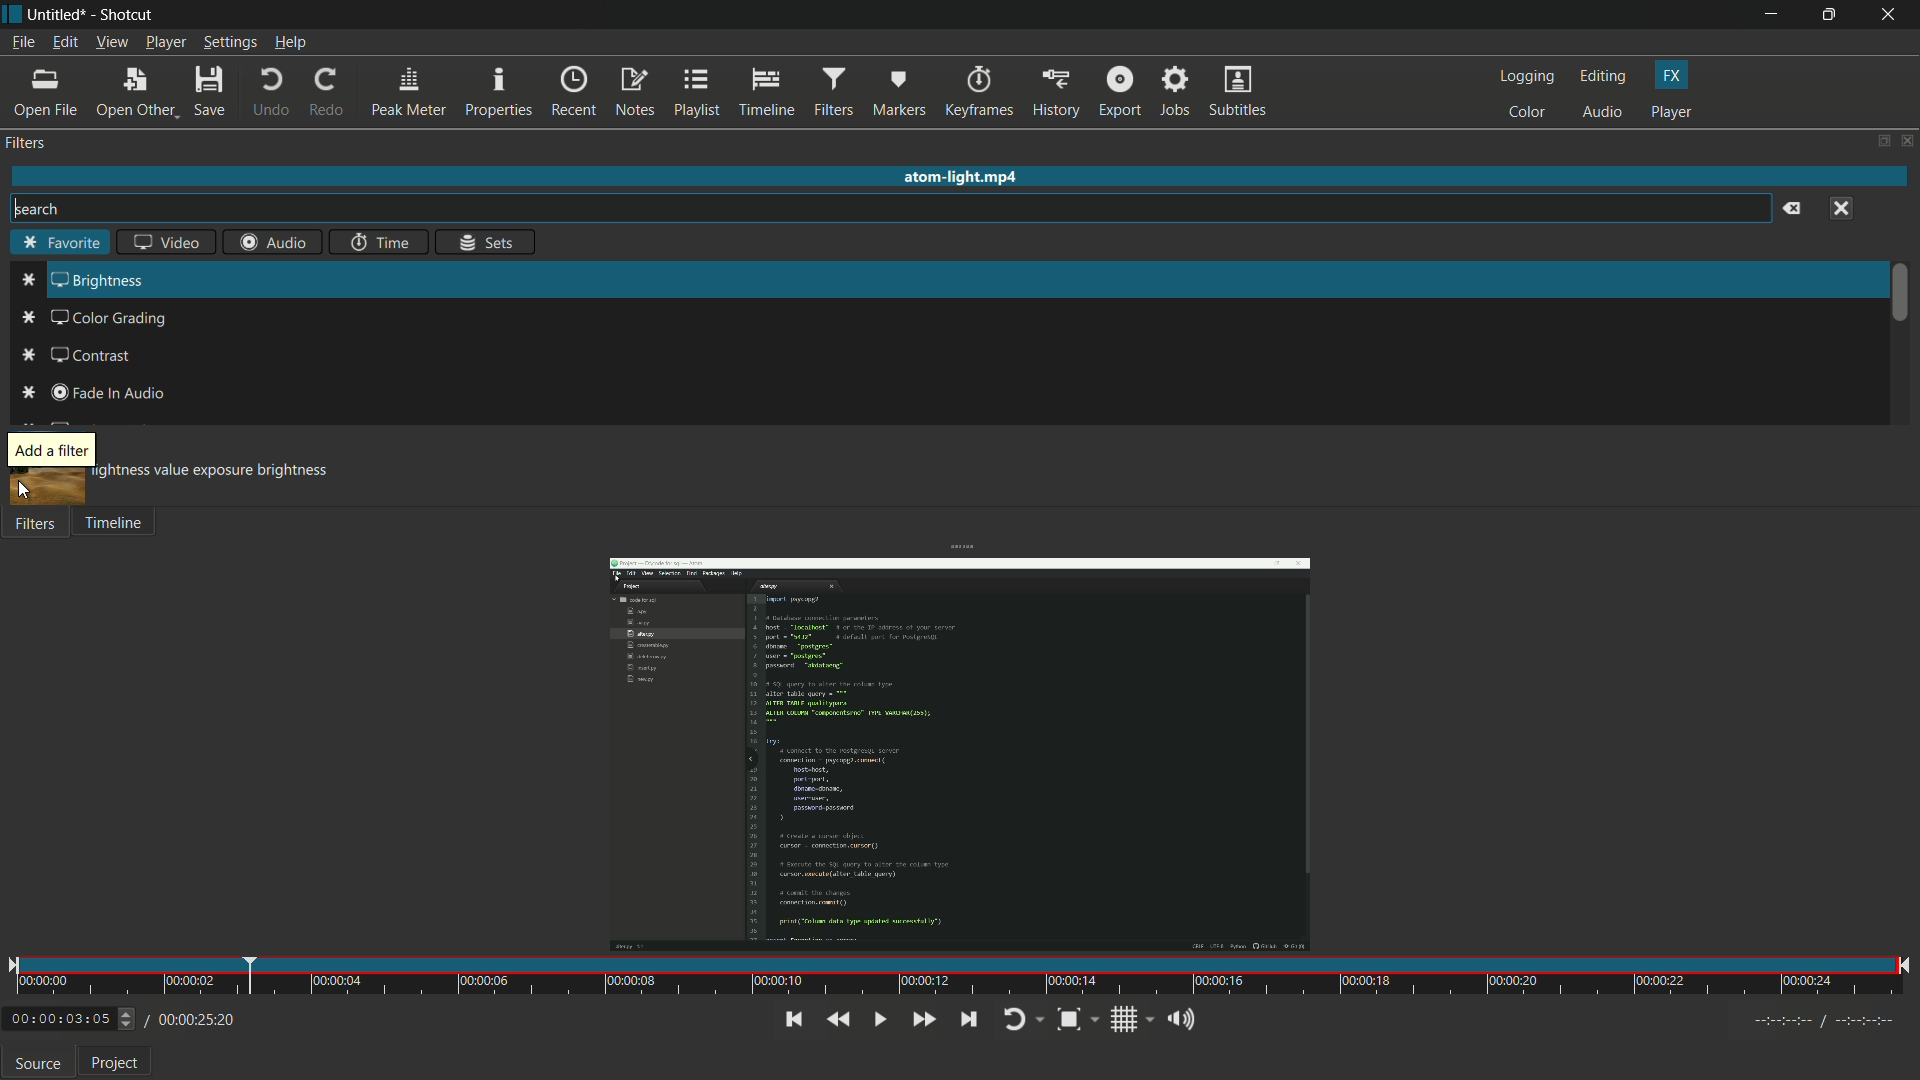  I want to click on properties, so click(499, 92).